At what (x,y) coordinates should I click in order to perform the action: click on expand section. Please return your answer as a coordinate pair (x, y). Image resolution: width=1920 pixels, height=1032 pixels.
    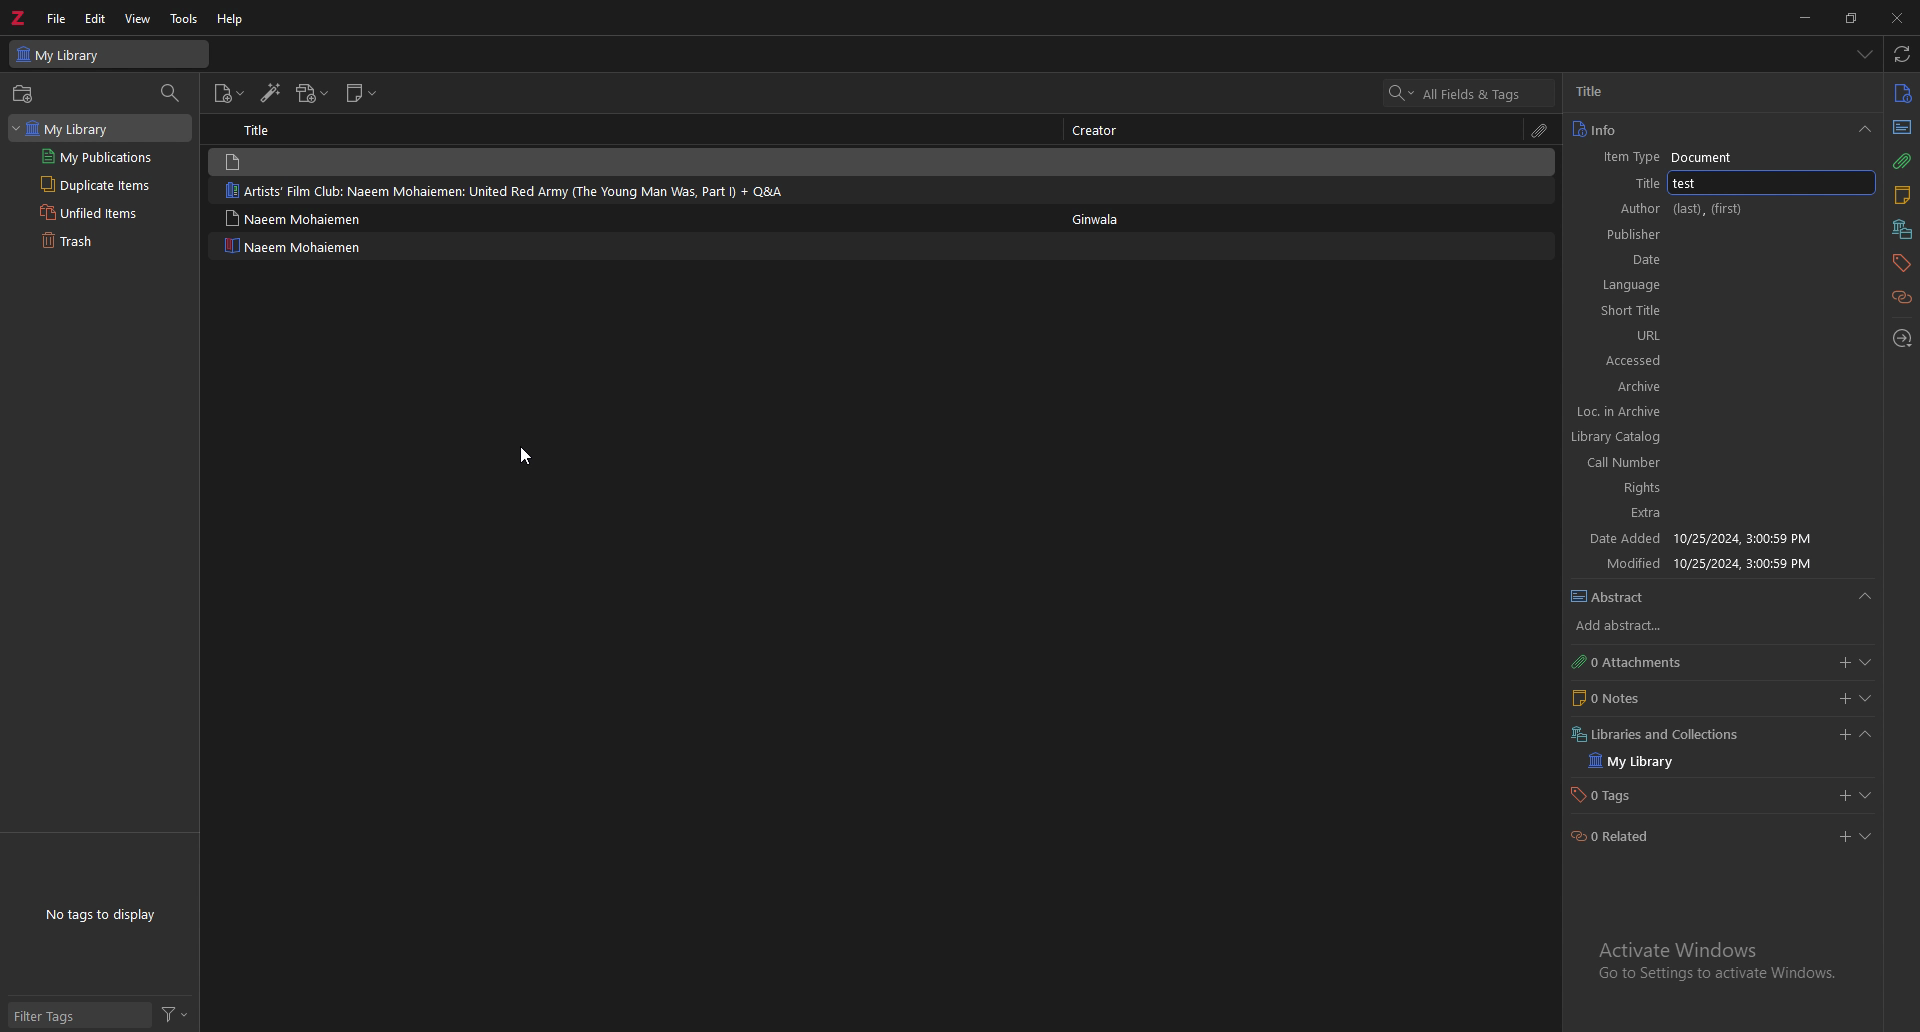
    Looking at the image, I should click on (1873, 737).